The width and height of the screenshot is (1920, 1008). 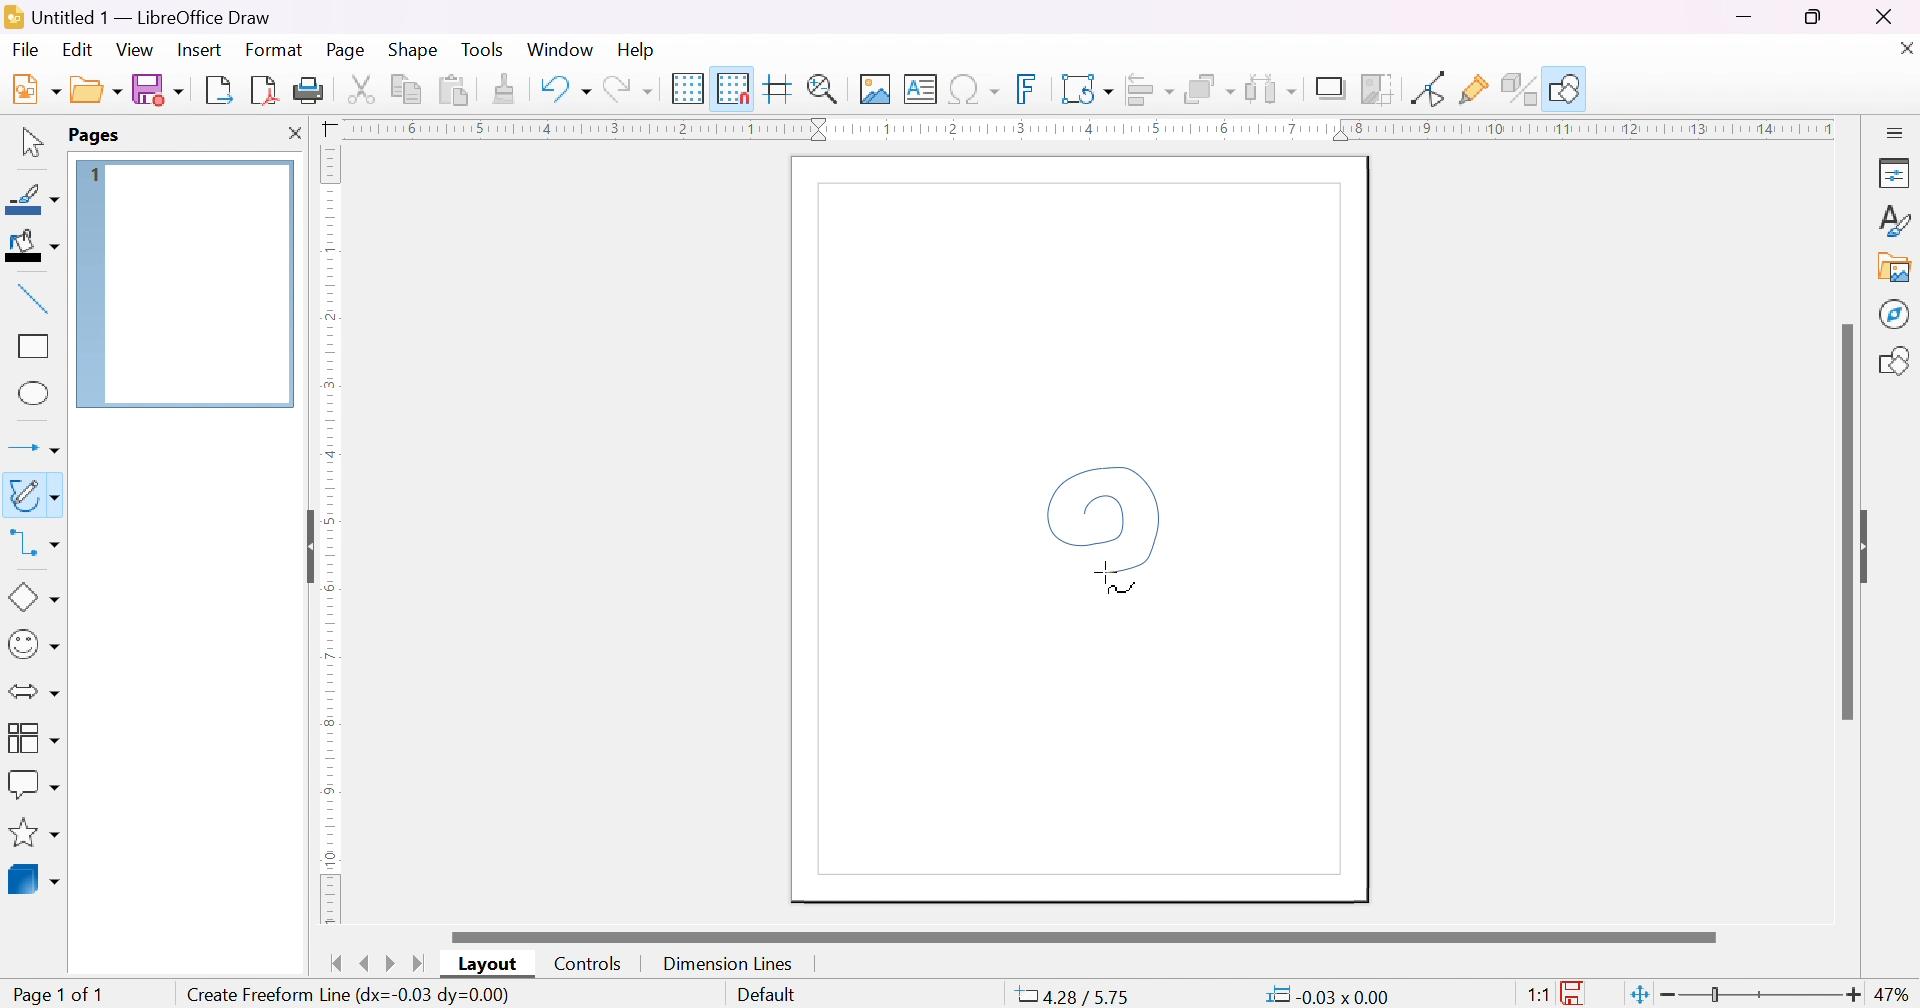 I want to click on restore down, so click(x=1815, y=17).